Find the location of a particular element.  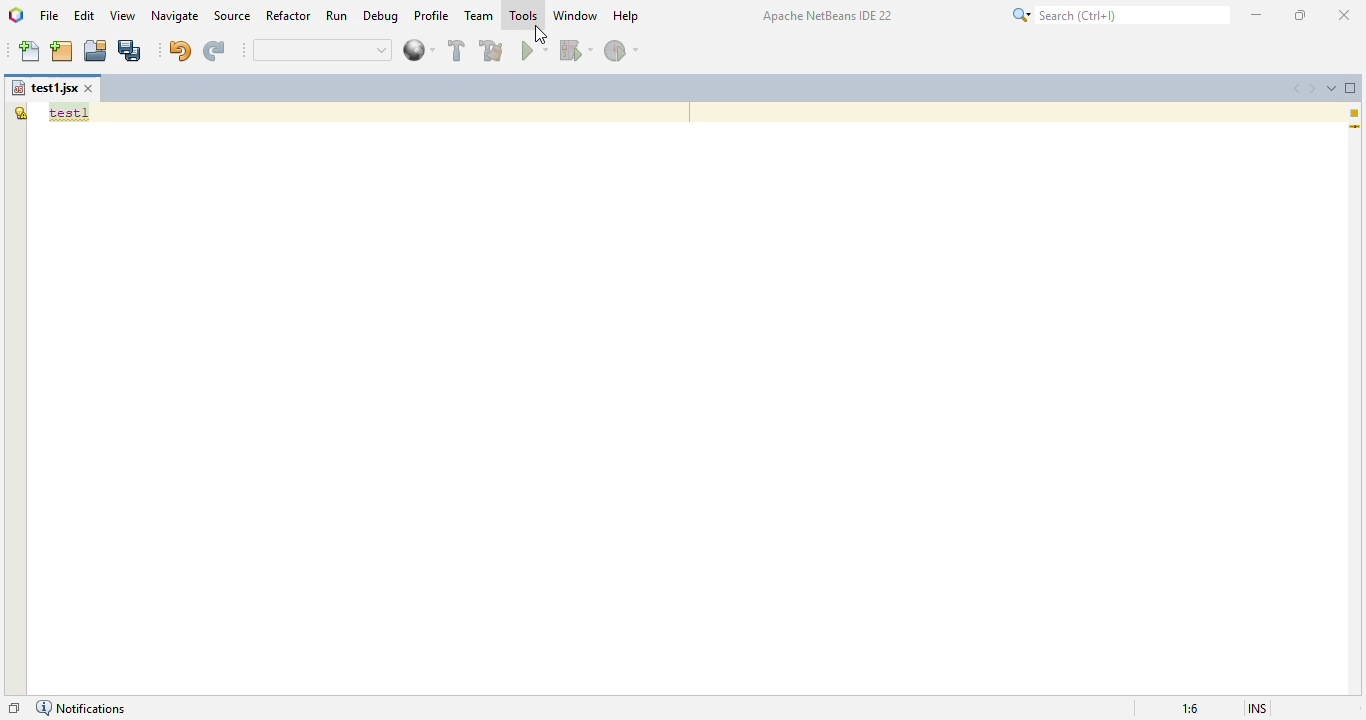

navigate is located at coordinates (175, 15).